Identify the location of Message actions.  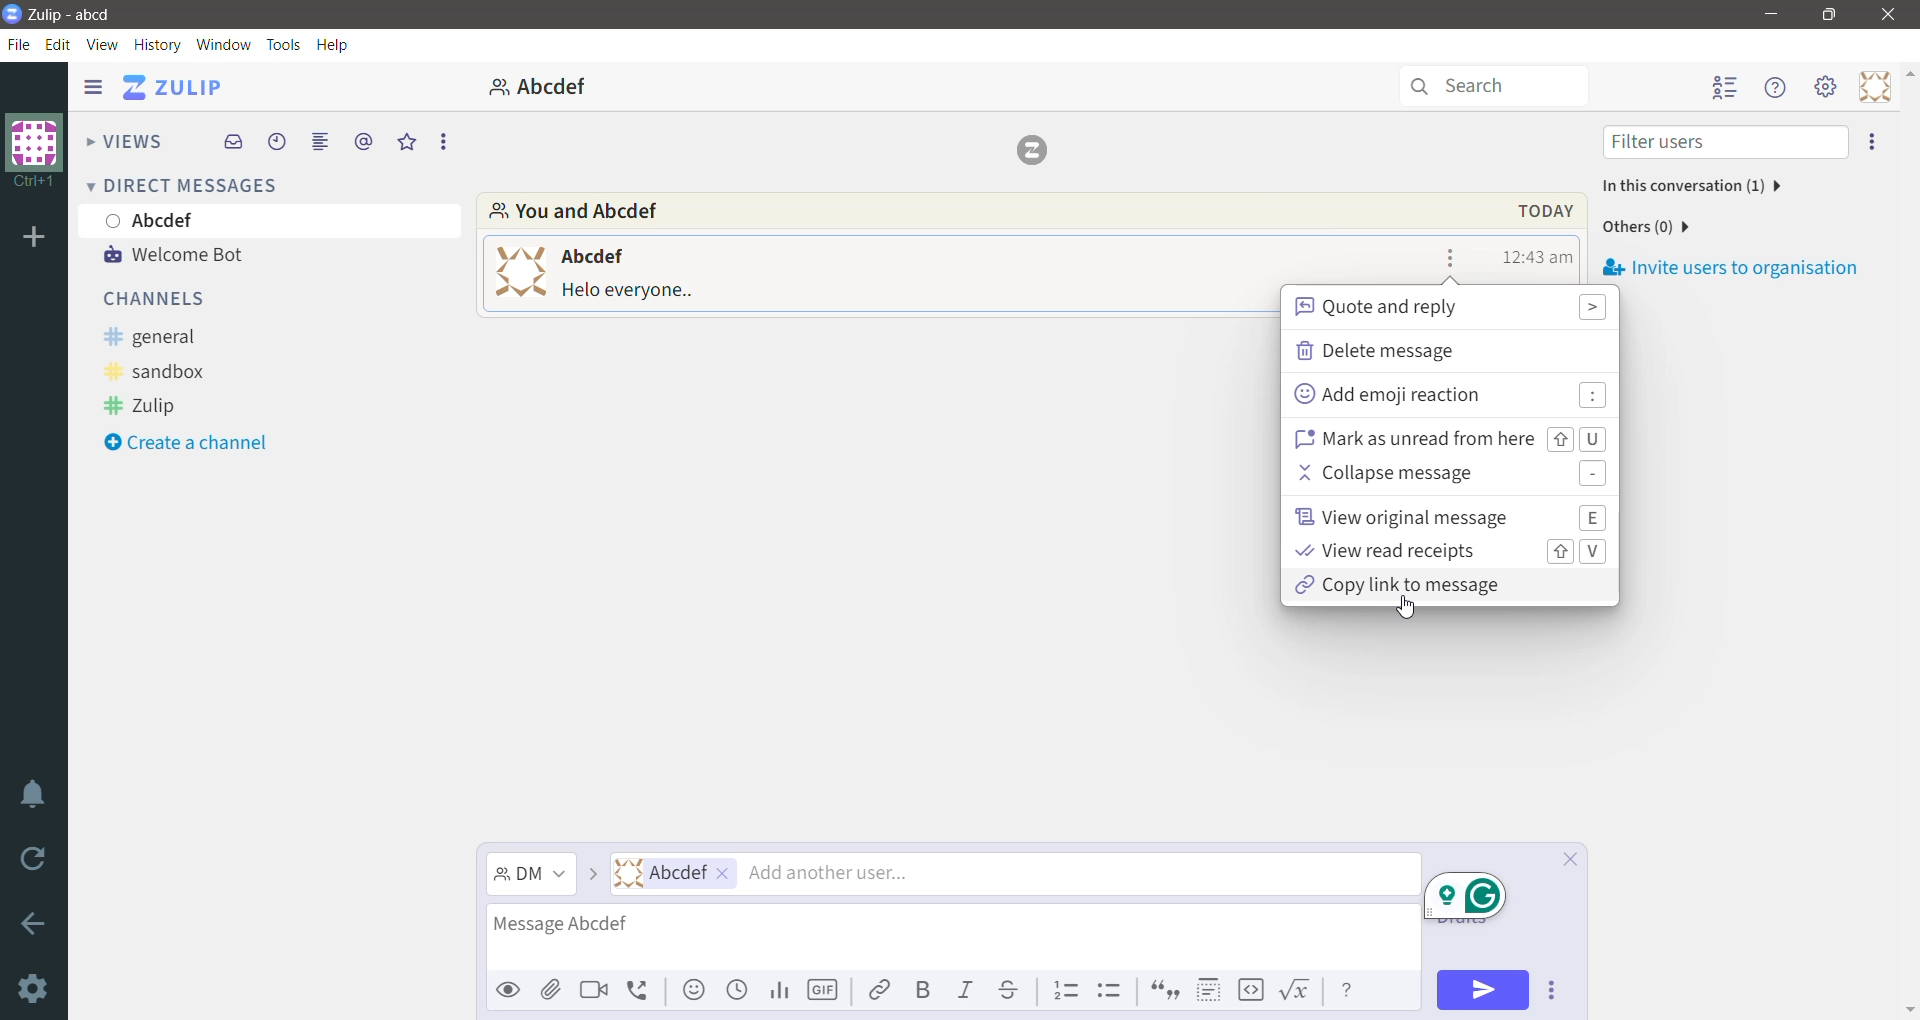
(1445, 256).